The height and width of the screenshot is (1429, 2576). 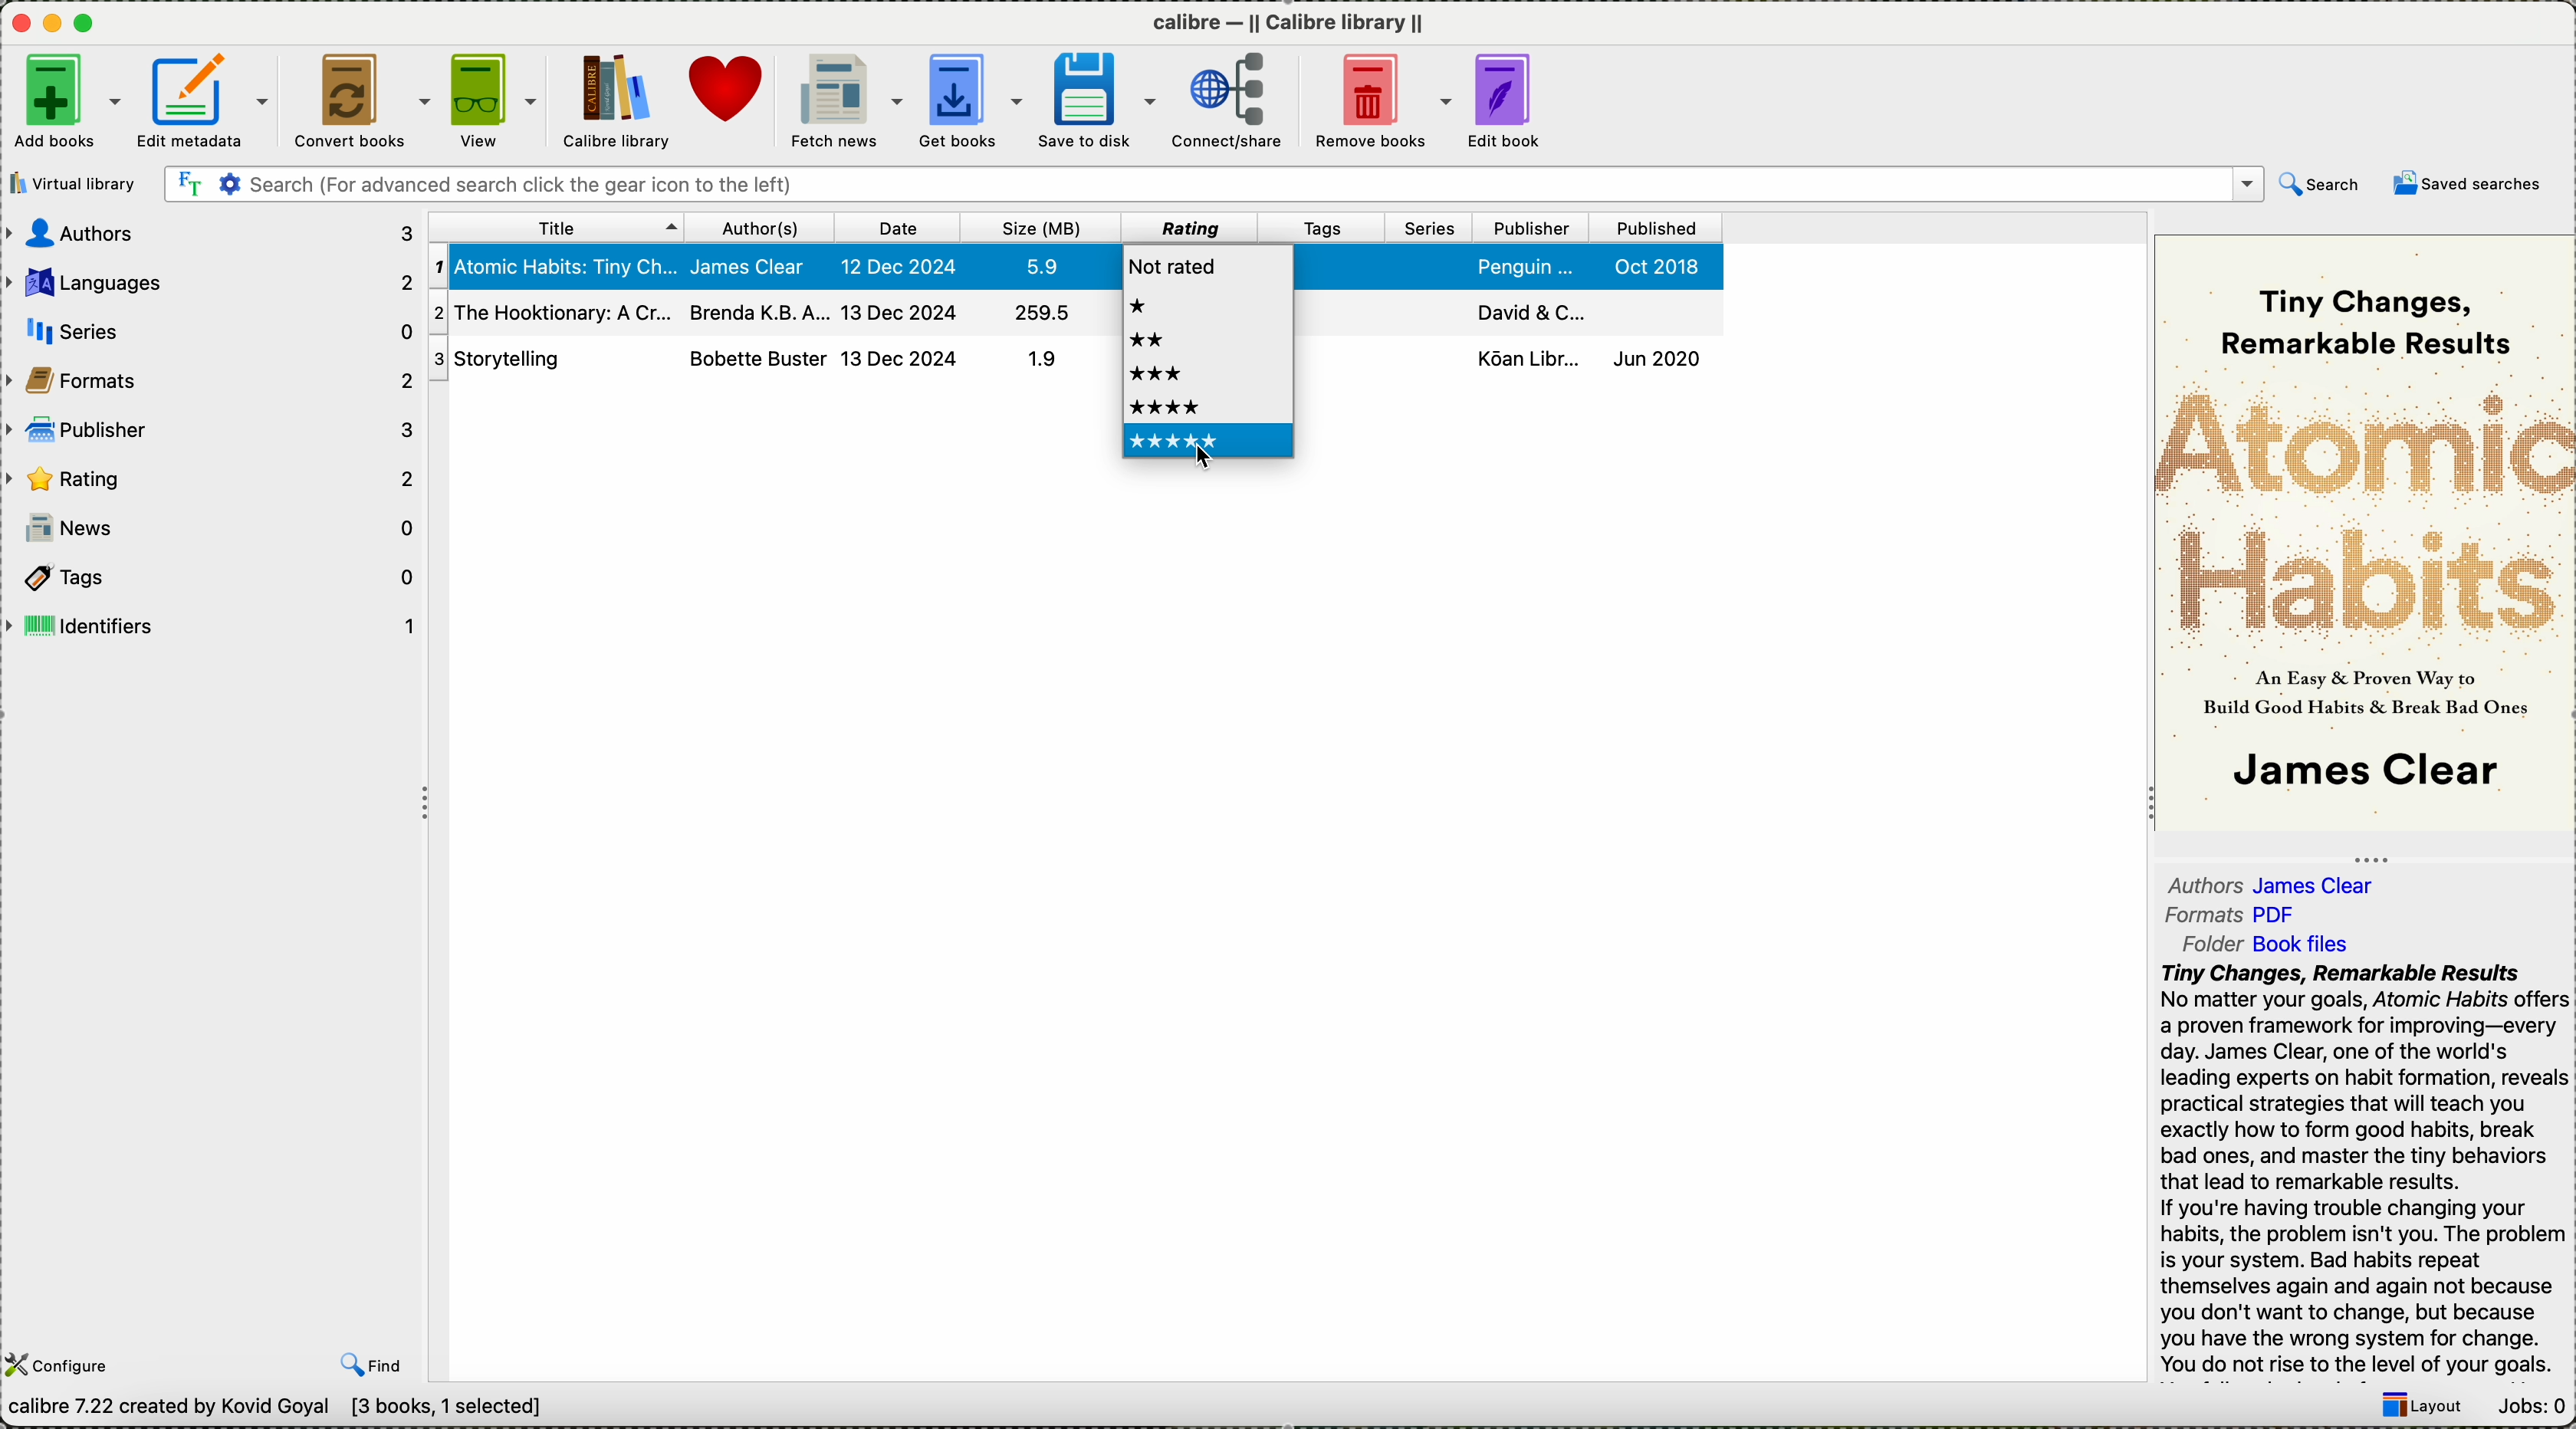 I want to click on series, so click(x=1432, y=266).